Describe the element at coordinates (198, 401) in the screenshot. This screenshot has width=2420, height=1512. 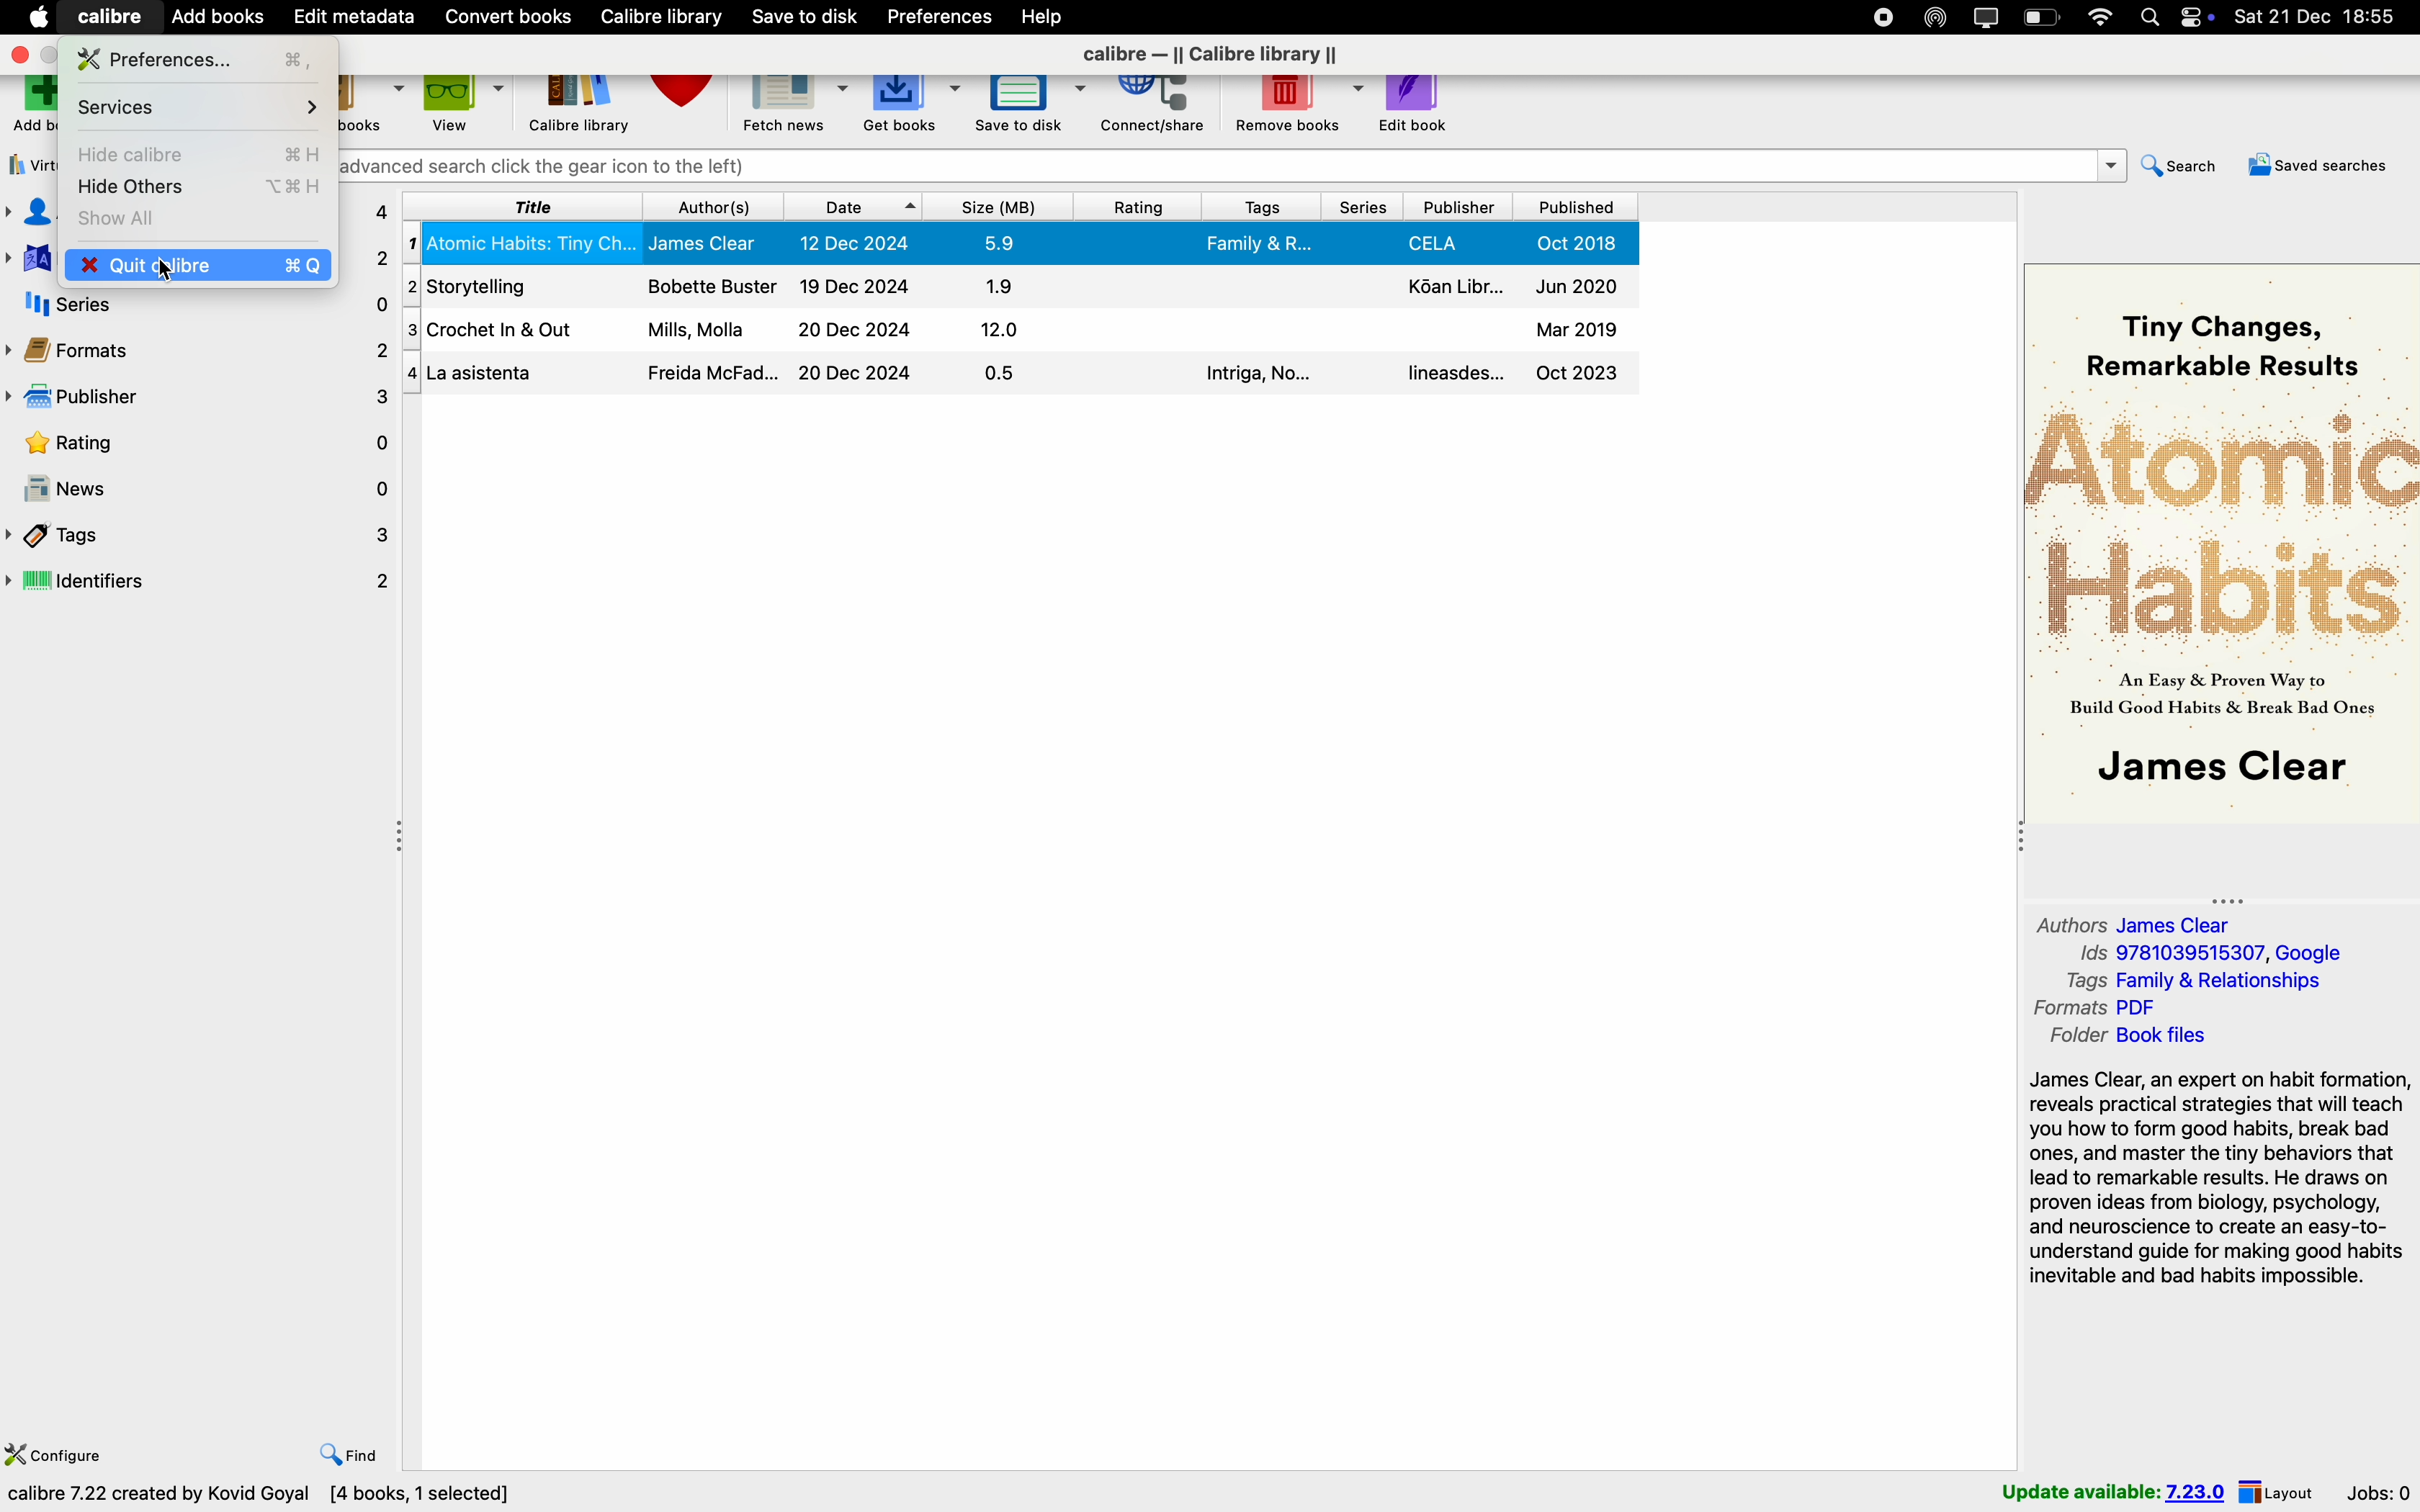
I see `publisher` at that location.